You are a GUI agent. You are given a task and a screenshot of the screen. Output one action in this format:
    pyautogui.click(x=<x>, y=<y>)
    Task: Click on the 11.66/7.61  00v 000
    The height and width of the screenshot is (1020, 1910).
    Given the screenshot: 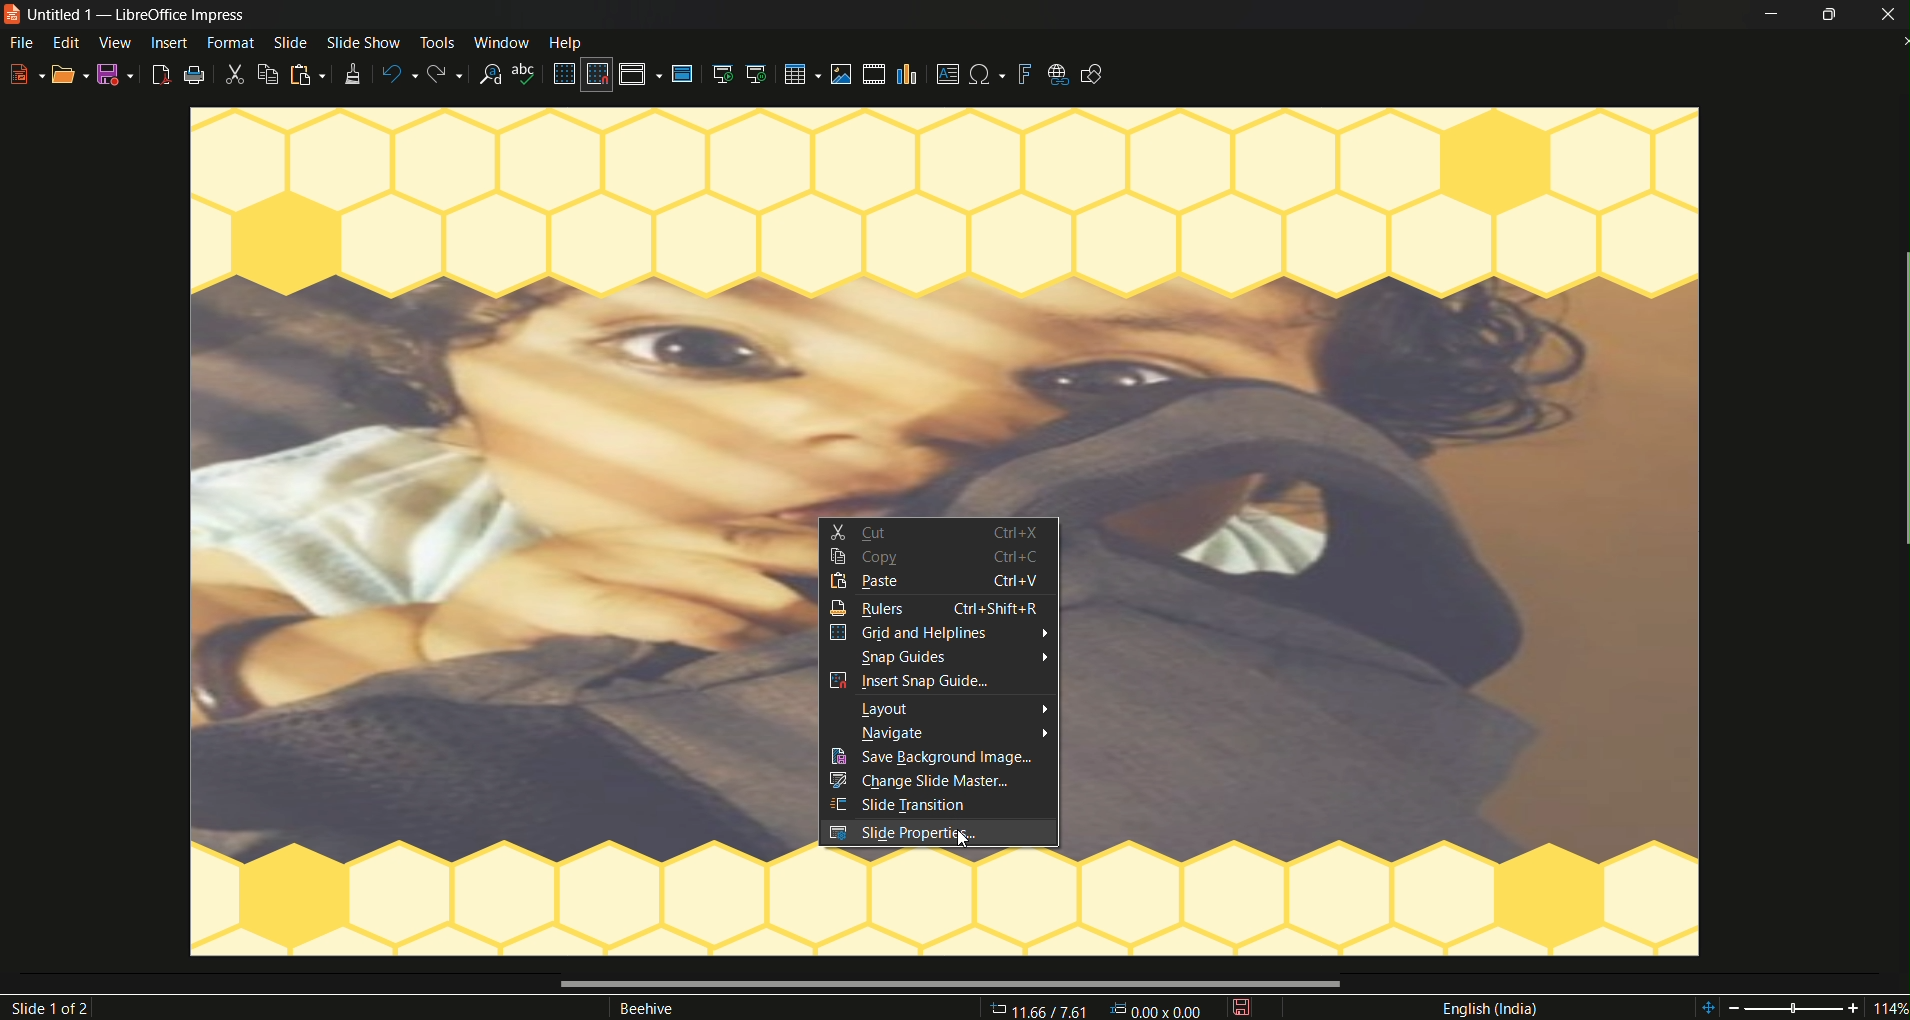 What is the action you would take?
    pyautogui.click(x=1091, y=1008)
    